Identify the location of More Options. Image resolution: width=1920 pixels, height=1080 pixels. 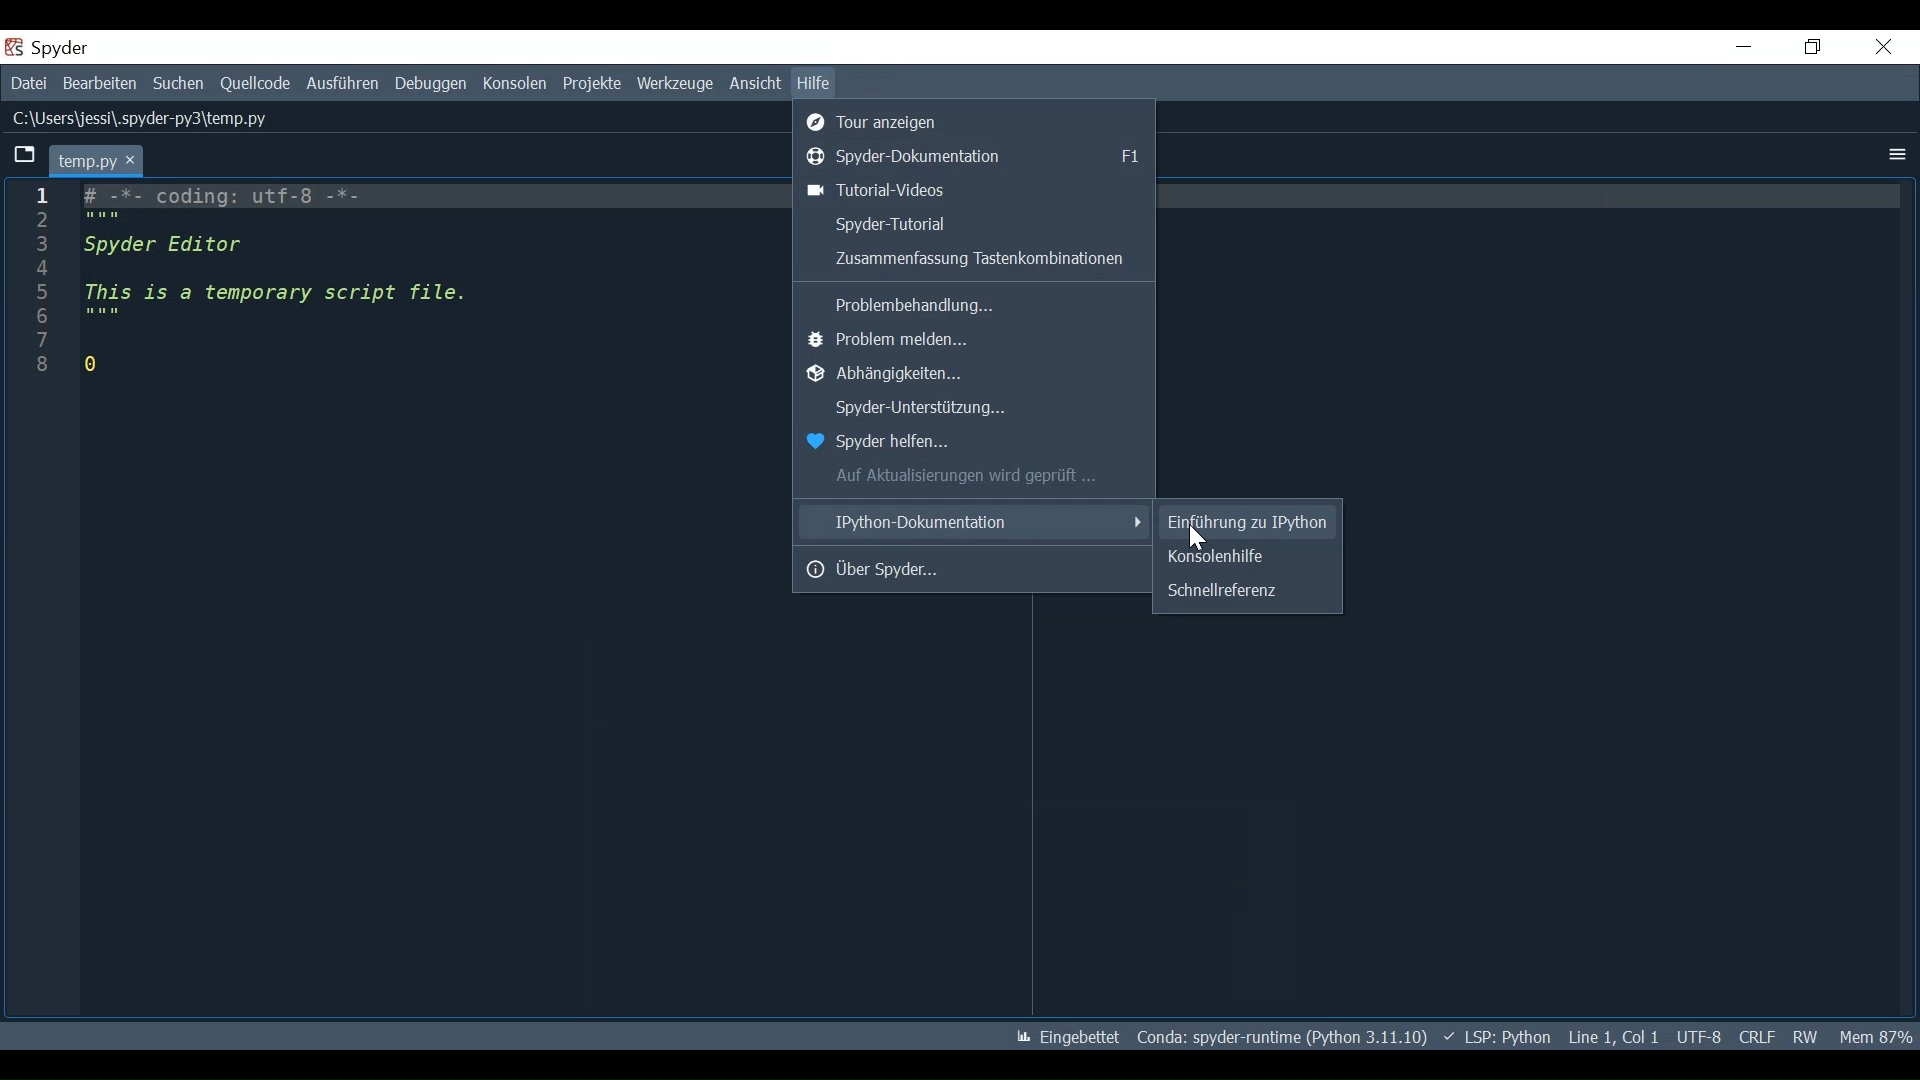
(1894, 155).